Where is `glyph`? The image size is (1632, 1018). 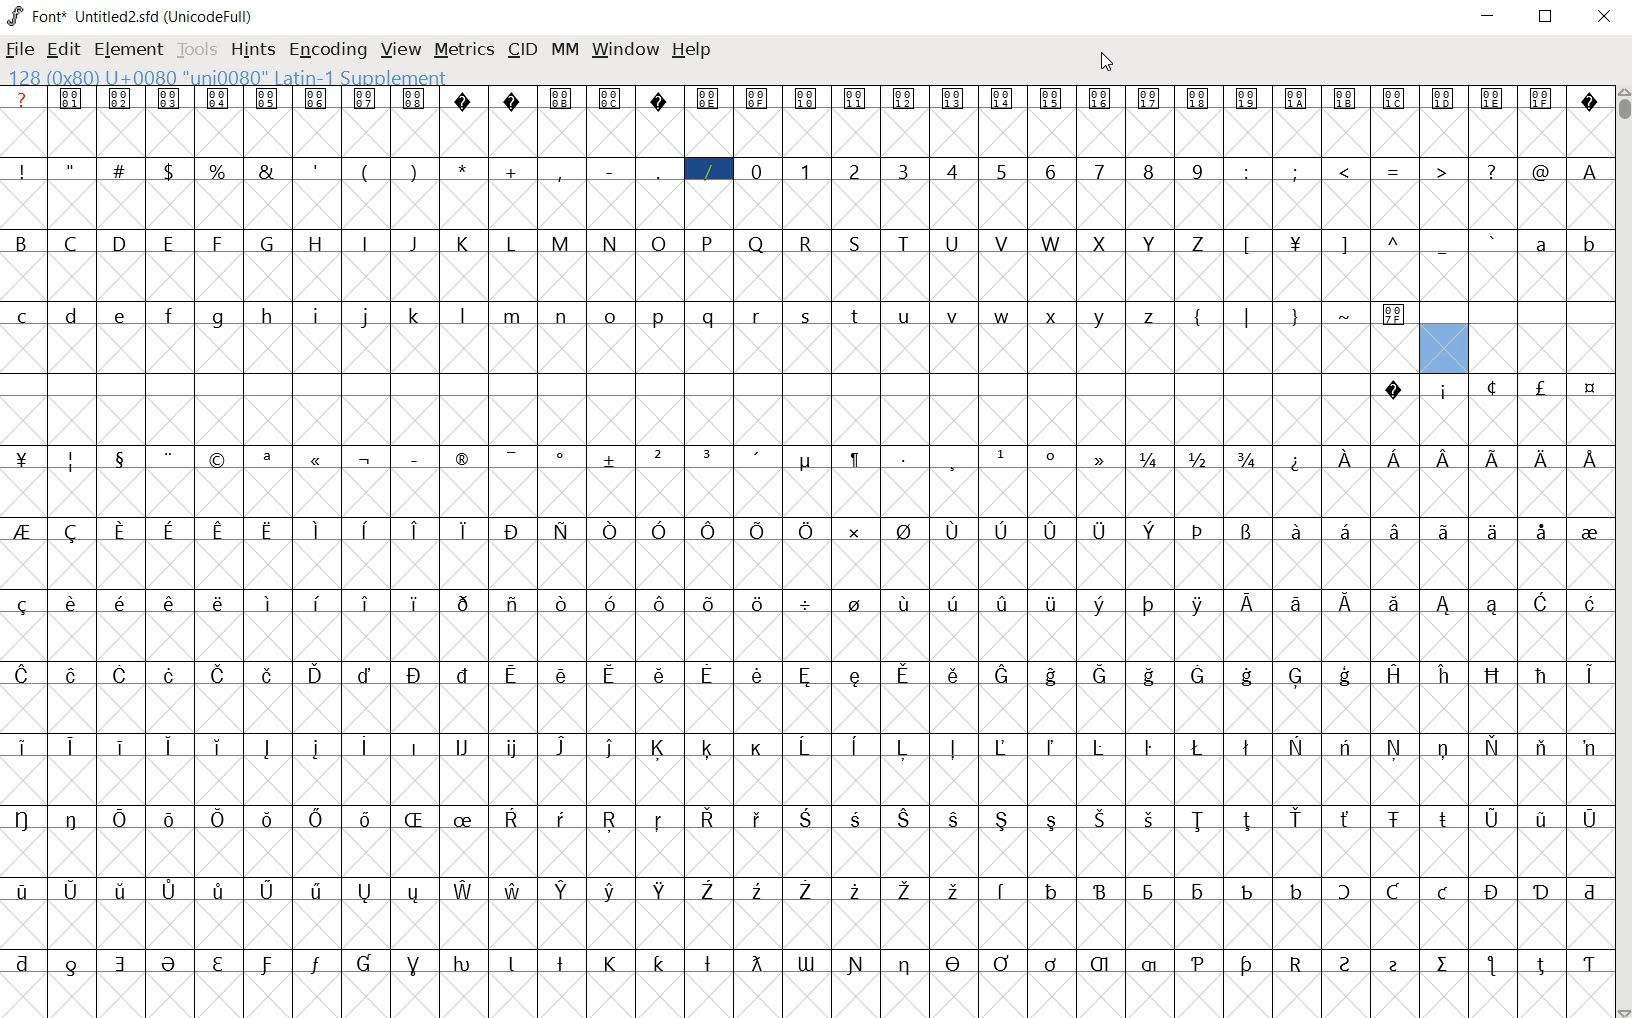
glyph is located at coordinates (267, 98).